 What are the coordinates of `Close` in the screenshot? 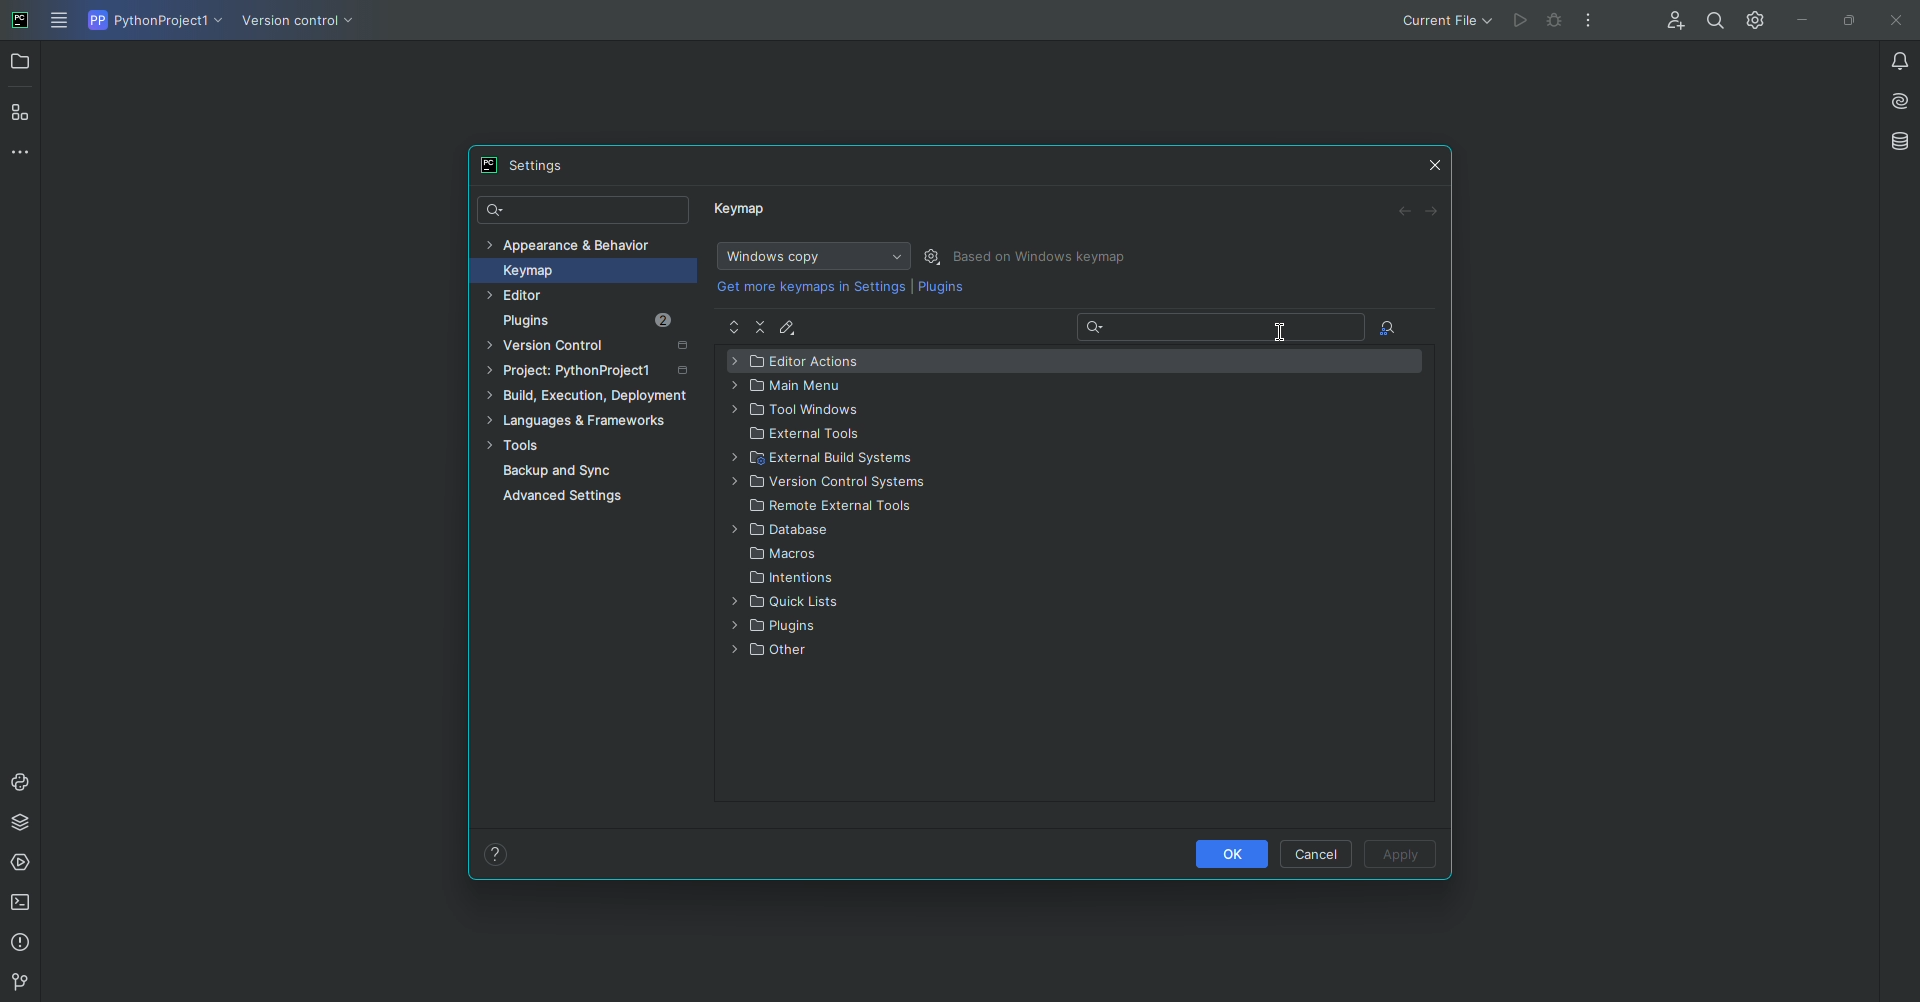 It's located at (1436, 161).